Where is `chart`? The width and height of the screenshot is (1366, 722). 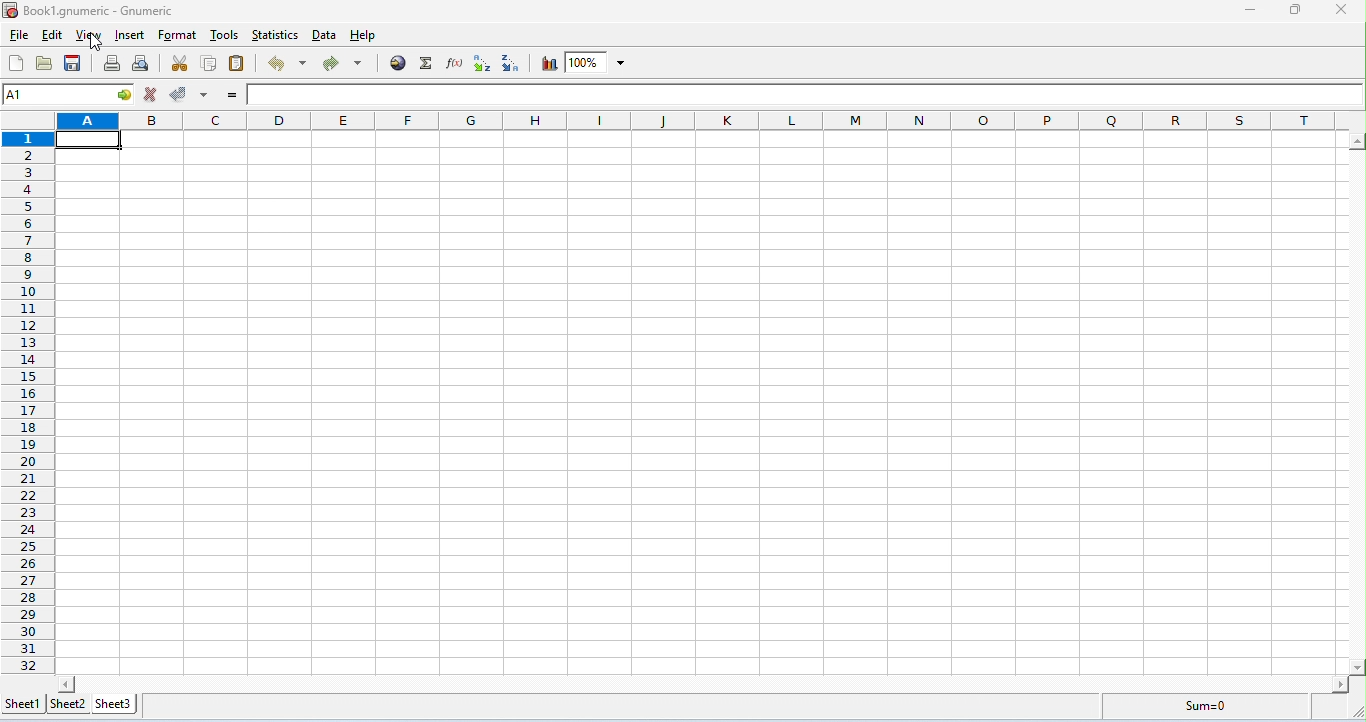 chart is located at coordinates (546, 63).